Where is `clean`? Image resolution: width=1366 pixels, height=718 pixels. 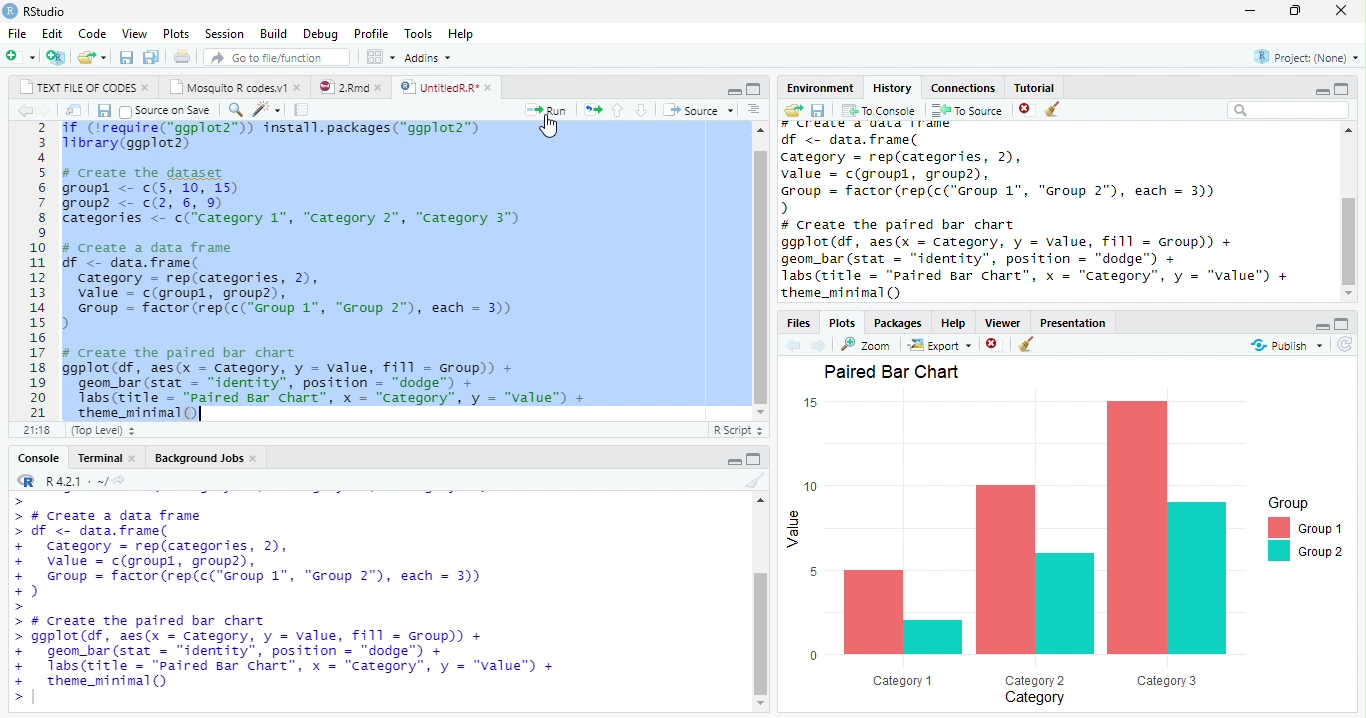
clean is located at coordinates (1029, 345).